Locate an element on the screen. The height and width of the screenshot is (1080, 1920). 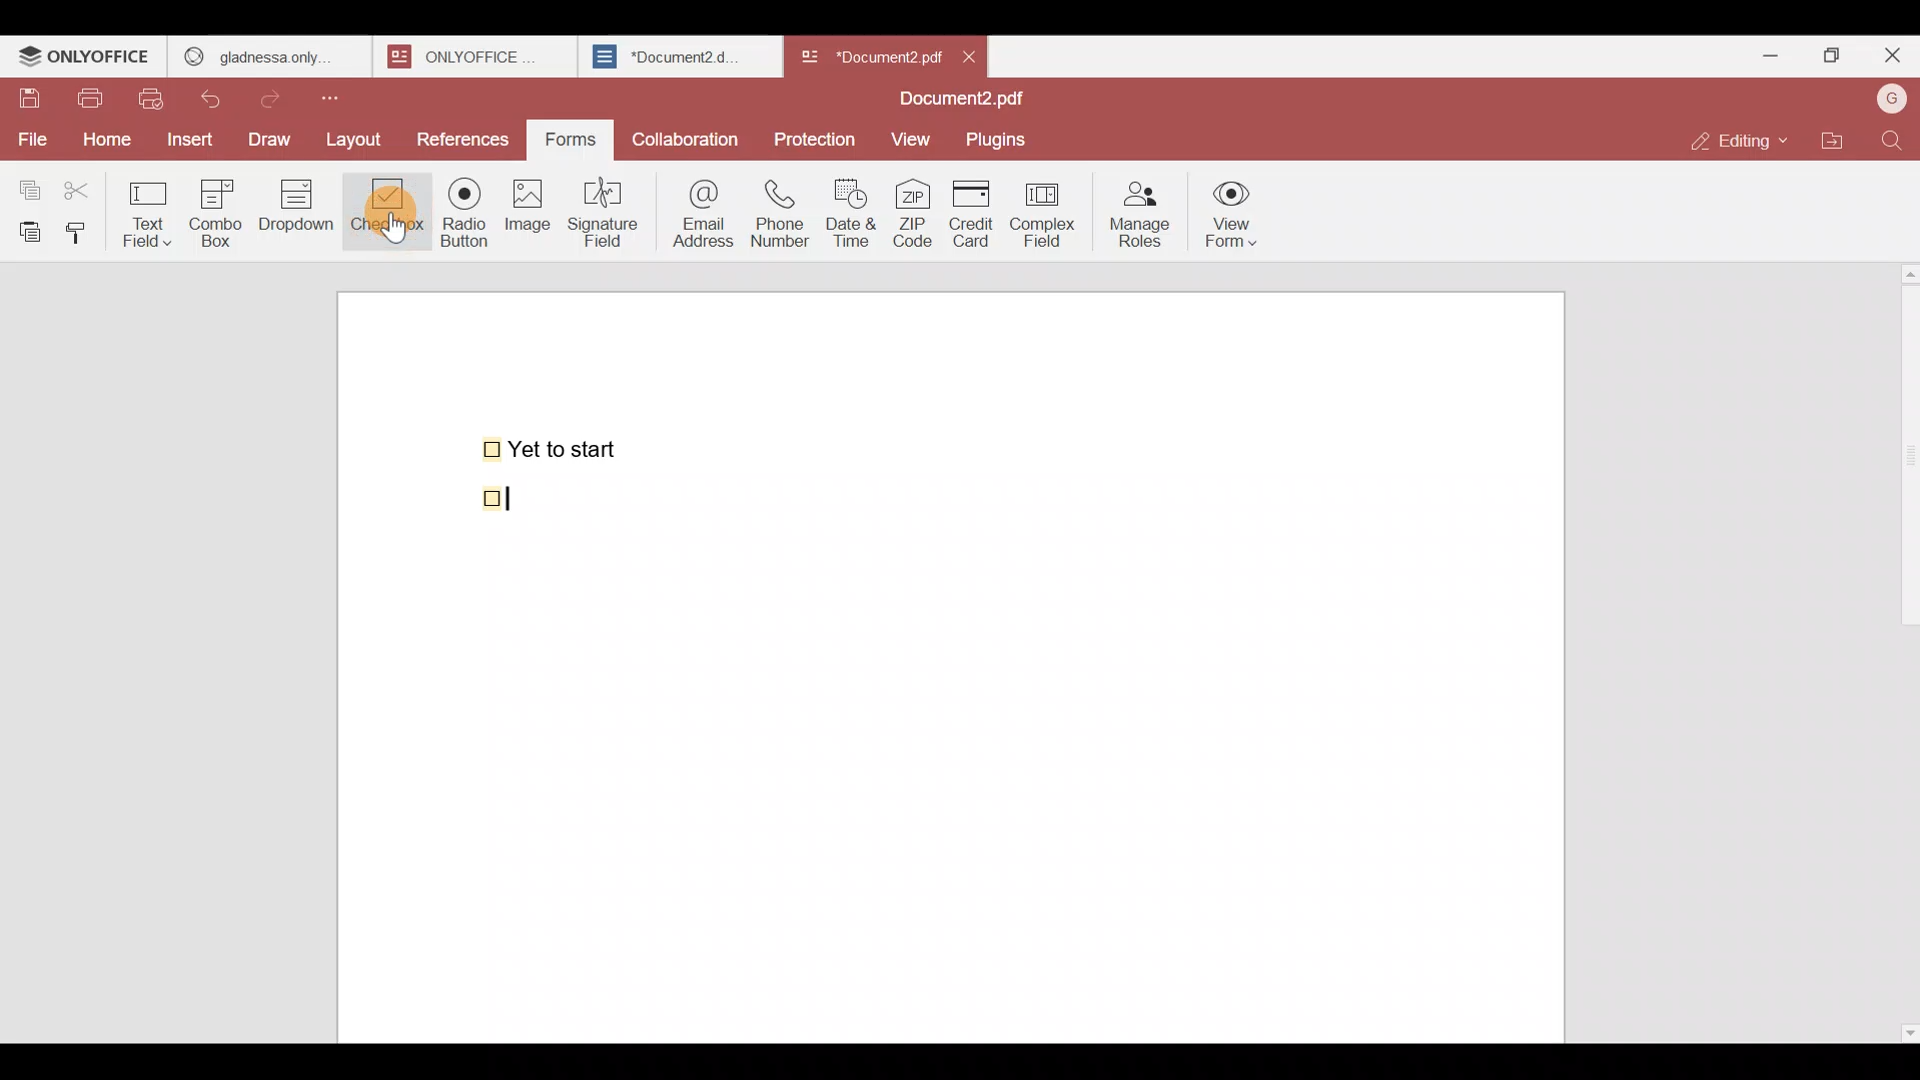
Account name is located at coordinates (1891, 97).